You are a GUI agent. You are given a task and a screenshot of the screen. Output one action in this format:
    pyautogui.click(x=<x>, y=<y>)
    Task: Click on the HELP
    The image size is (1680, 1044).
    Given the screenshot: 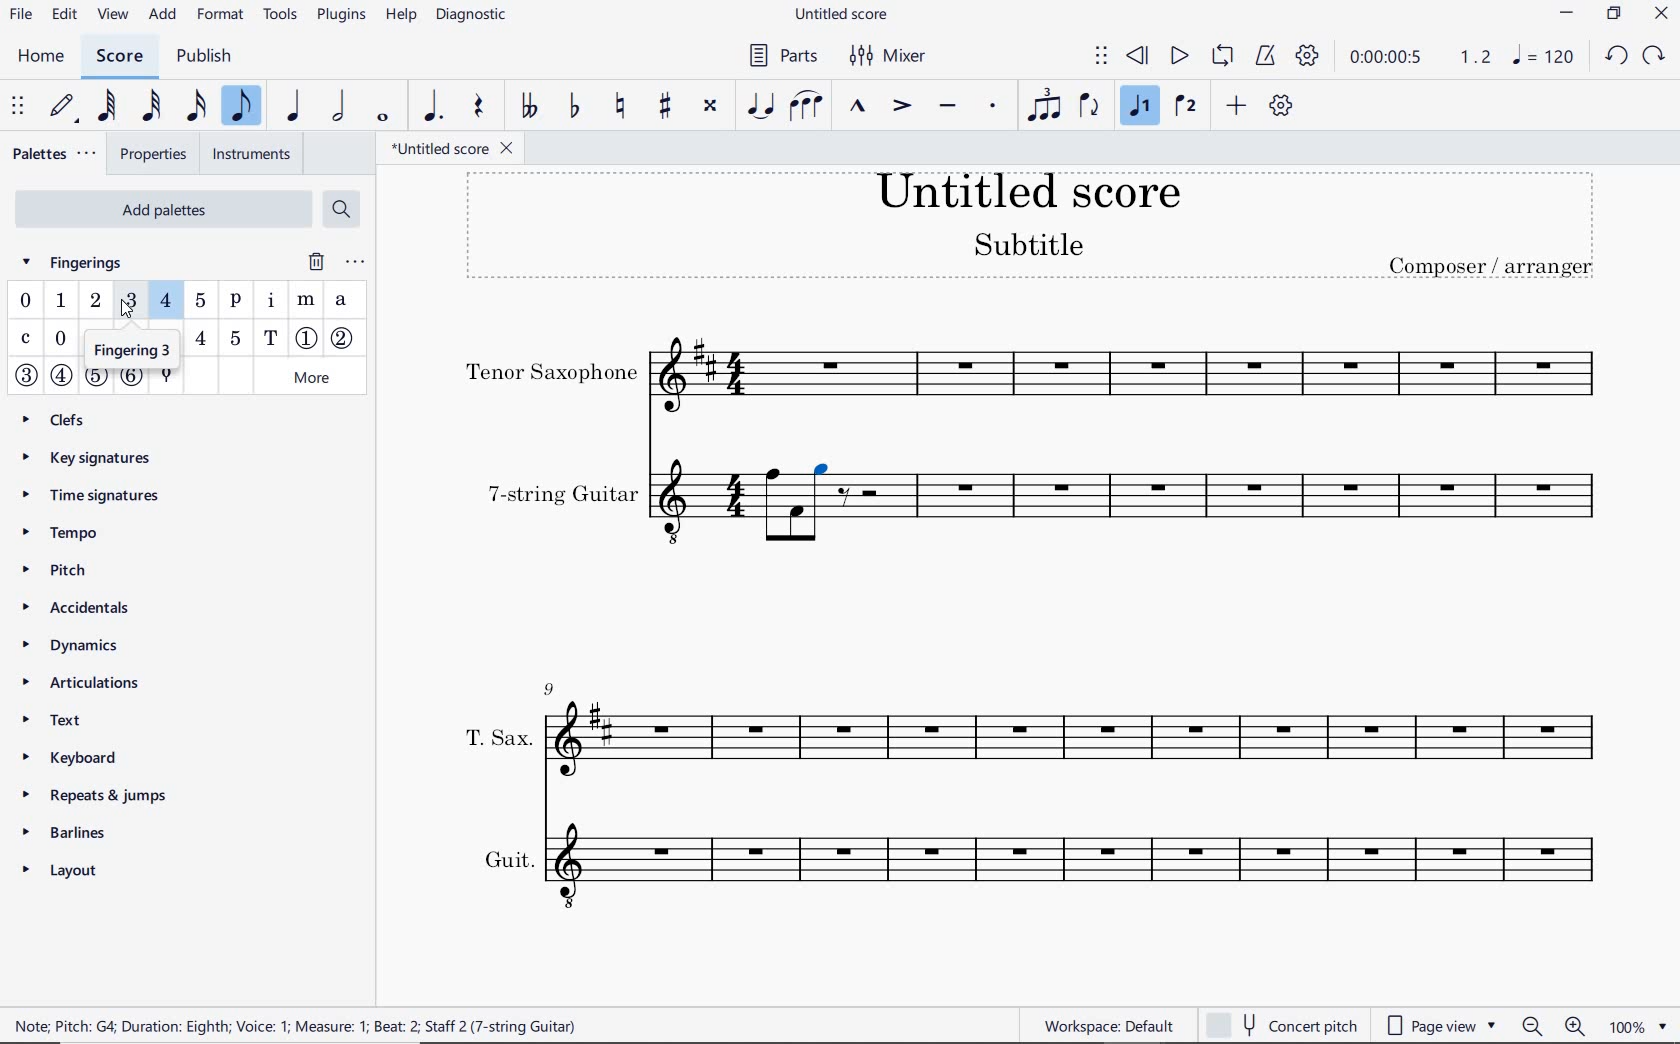 What is the action you would take?
    pyautogui.click(x=398, y=16)
    